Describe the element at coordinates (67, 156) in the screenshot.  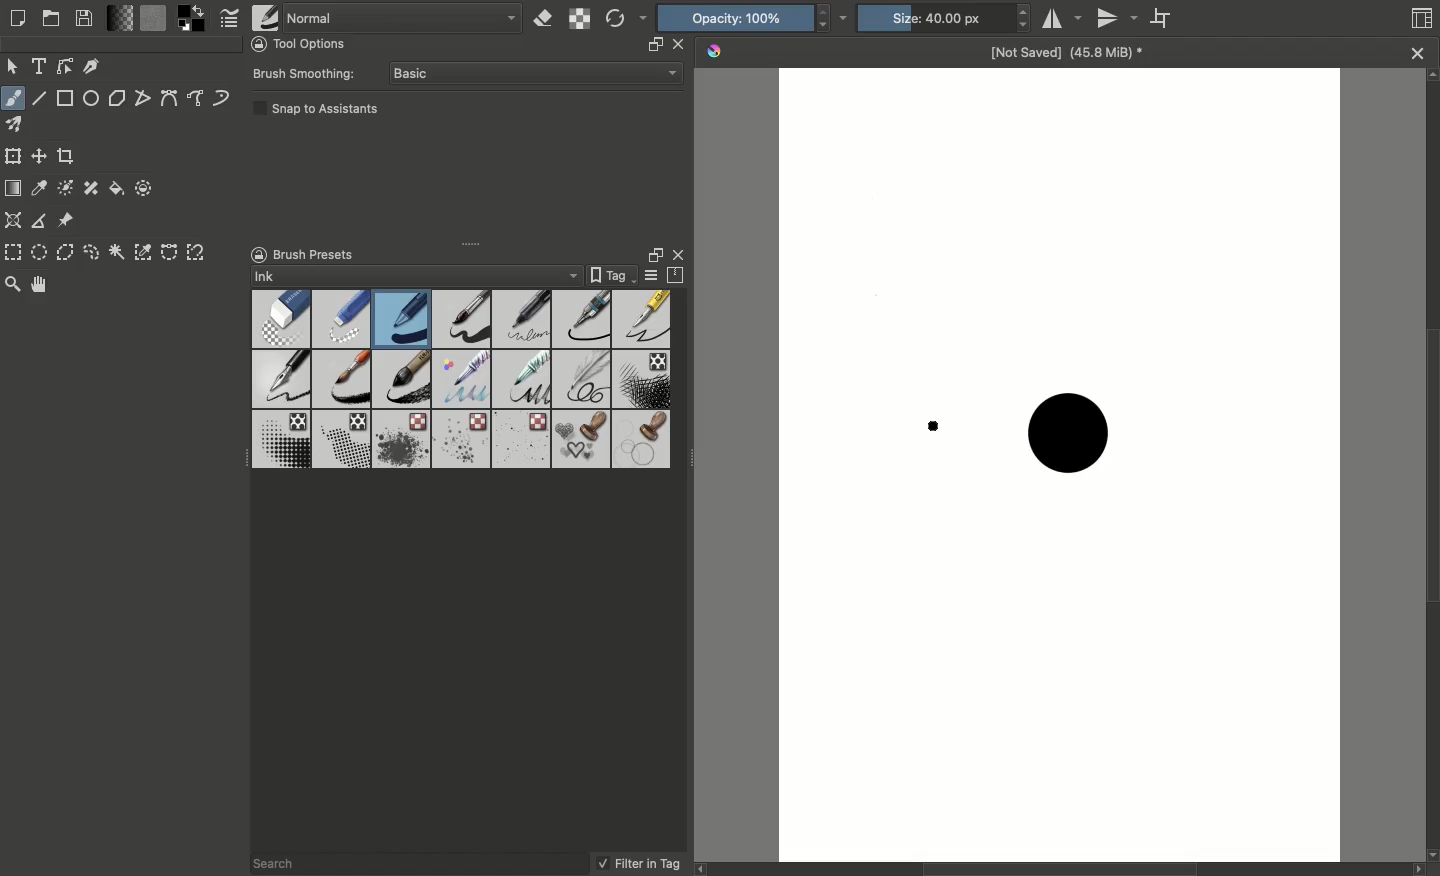
I see `Crop` at that location.